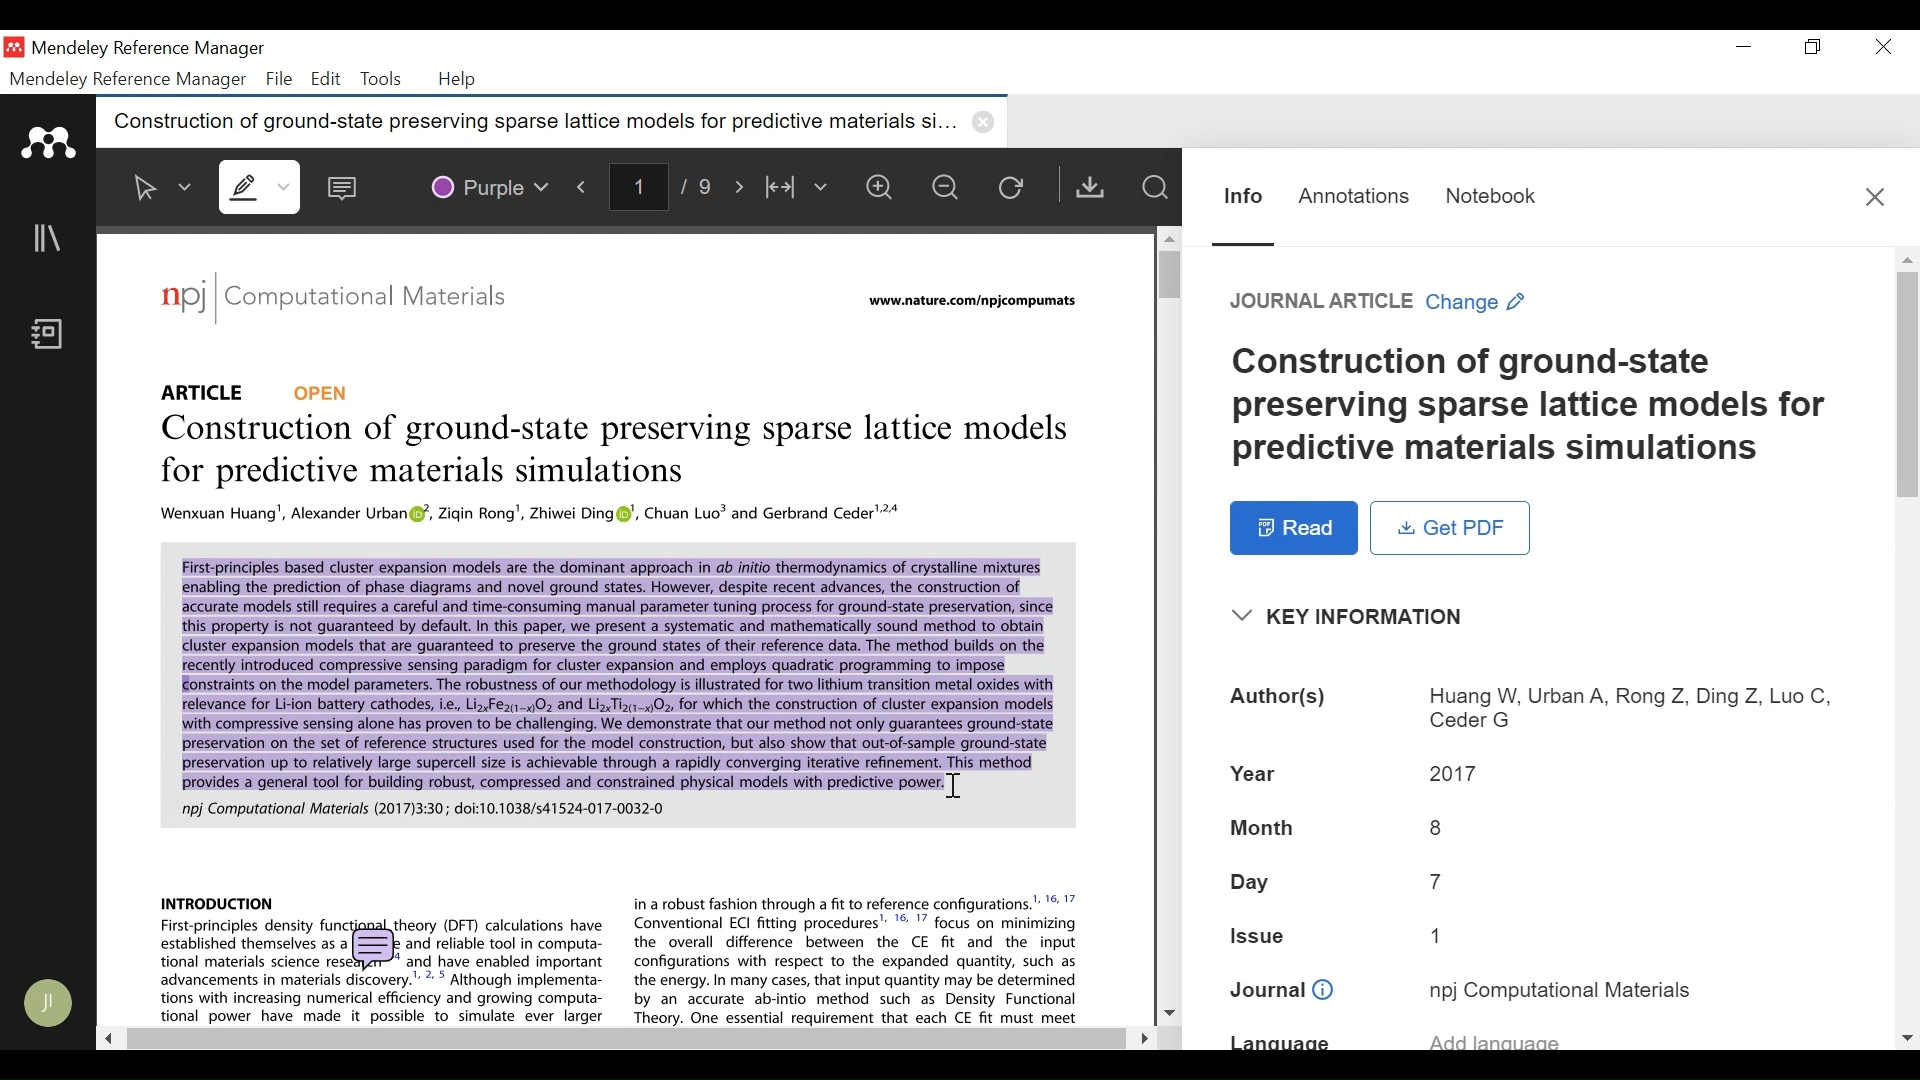  Describe the element at coordinates (1437, 881) in the screenshot. I see `Day` at that location.